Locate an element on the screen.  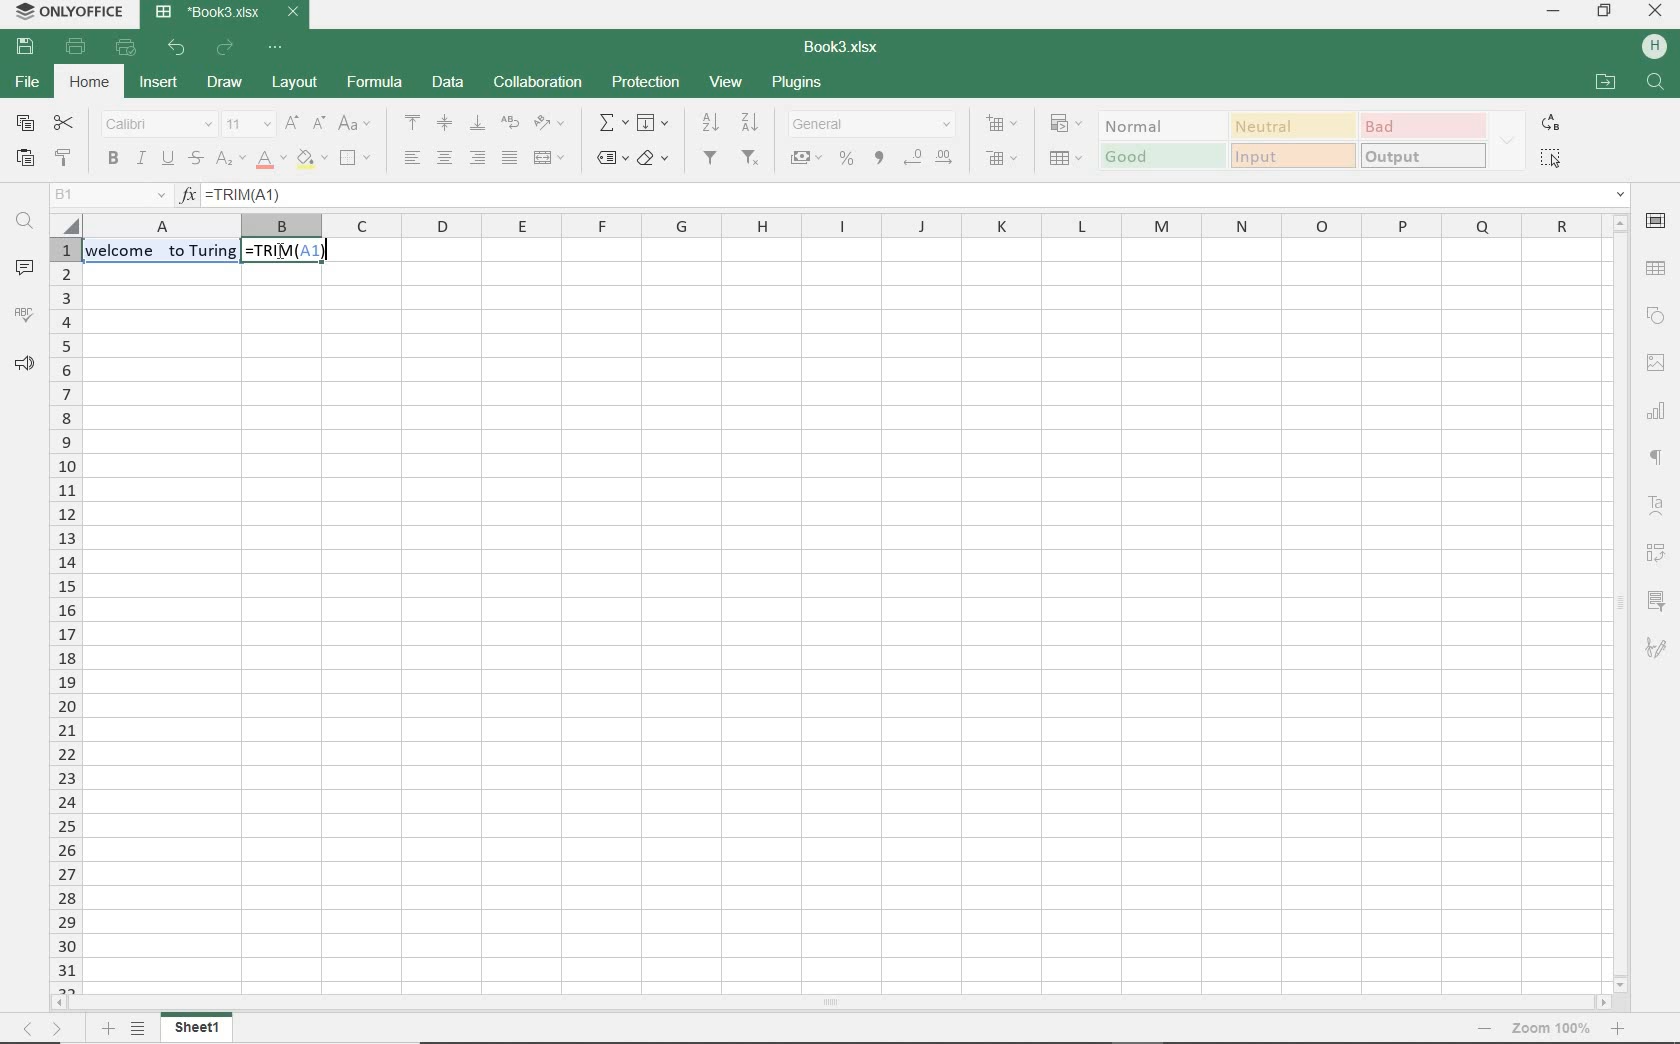
align middle is located at coordinates (444, 123).